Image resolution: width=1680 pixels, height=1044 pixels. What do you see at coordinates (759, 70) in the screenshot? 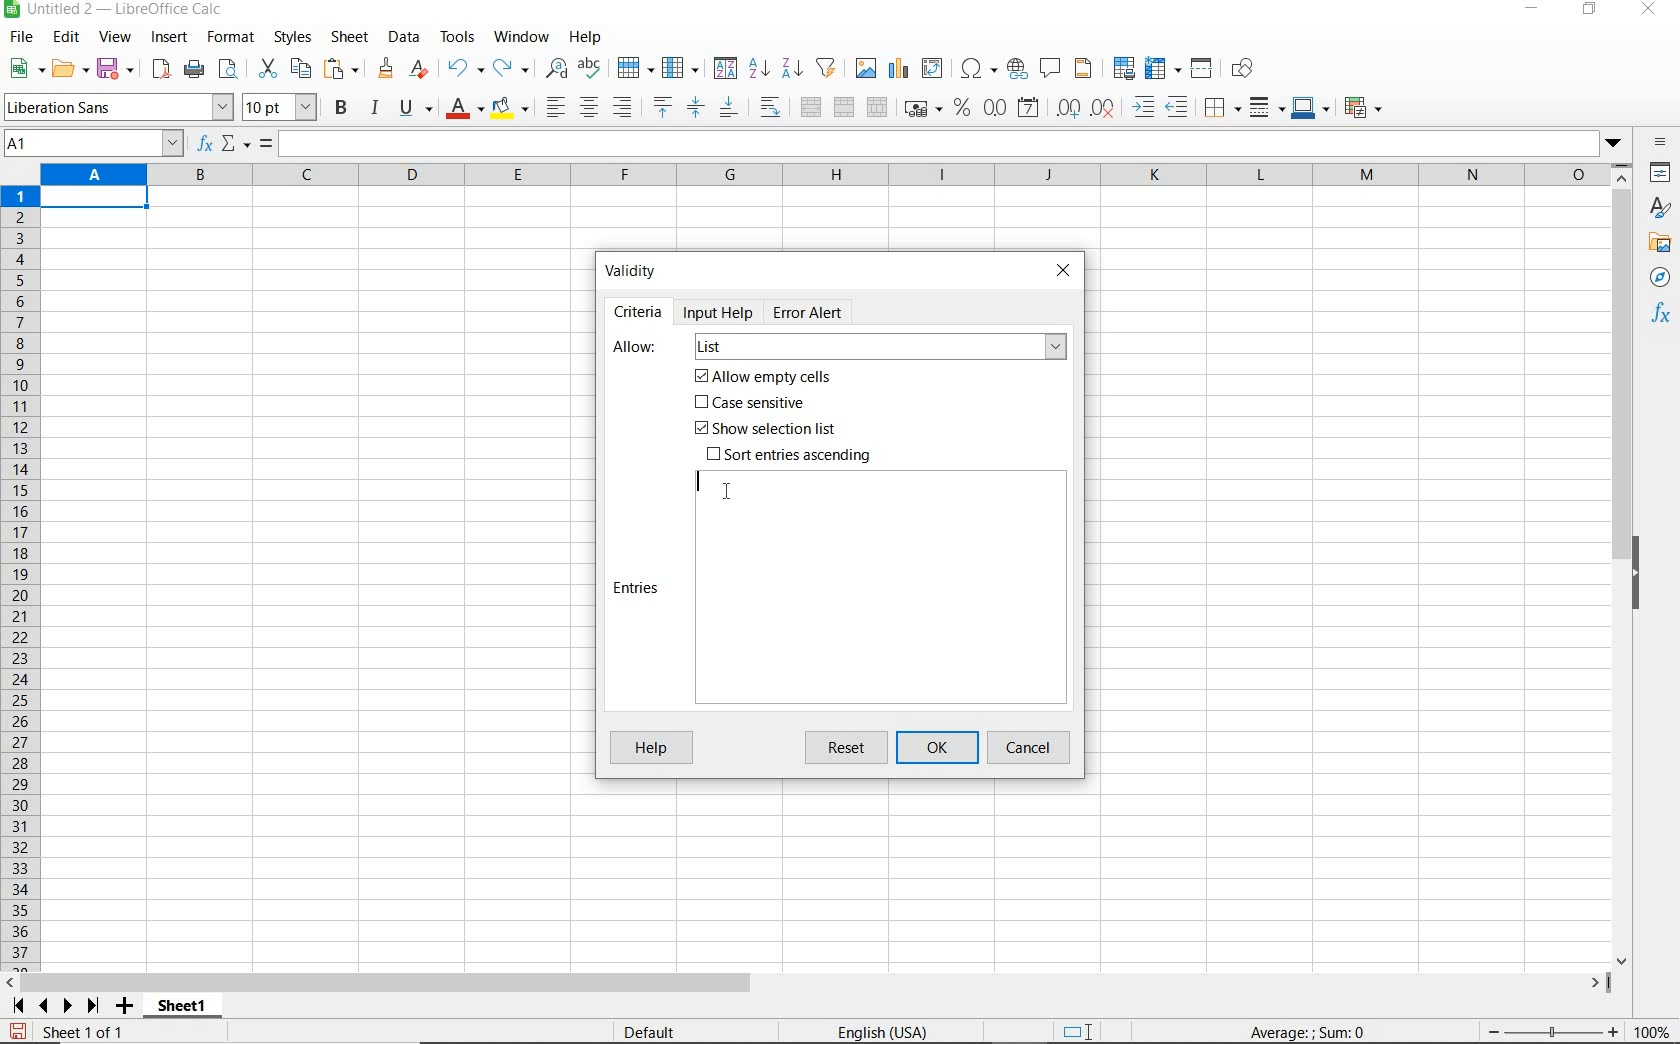
I see `sort ascending` at bounding box center [759, 70].